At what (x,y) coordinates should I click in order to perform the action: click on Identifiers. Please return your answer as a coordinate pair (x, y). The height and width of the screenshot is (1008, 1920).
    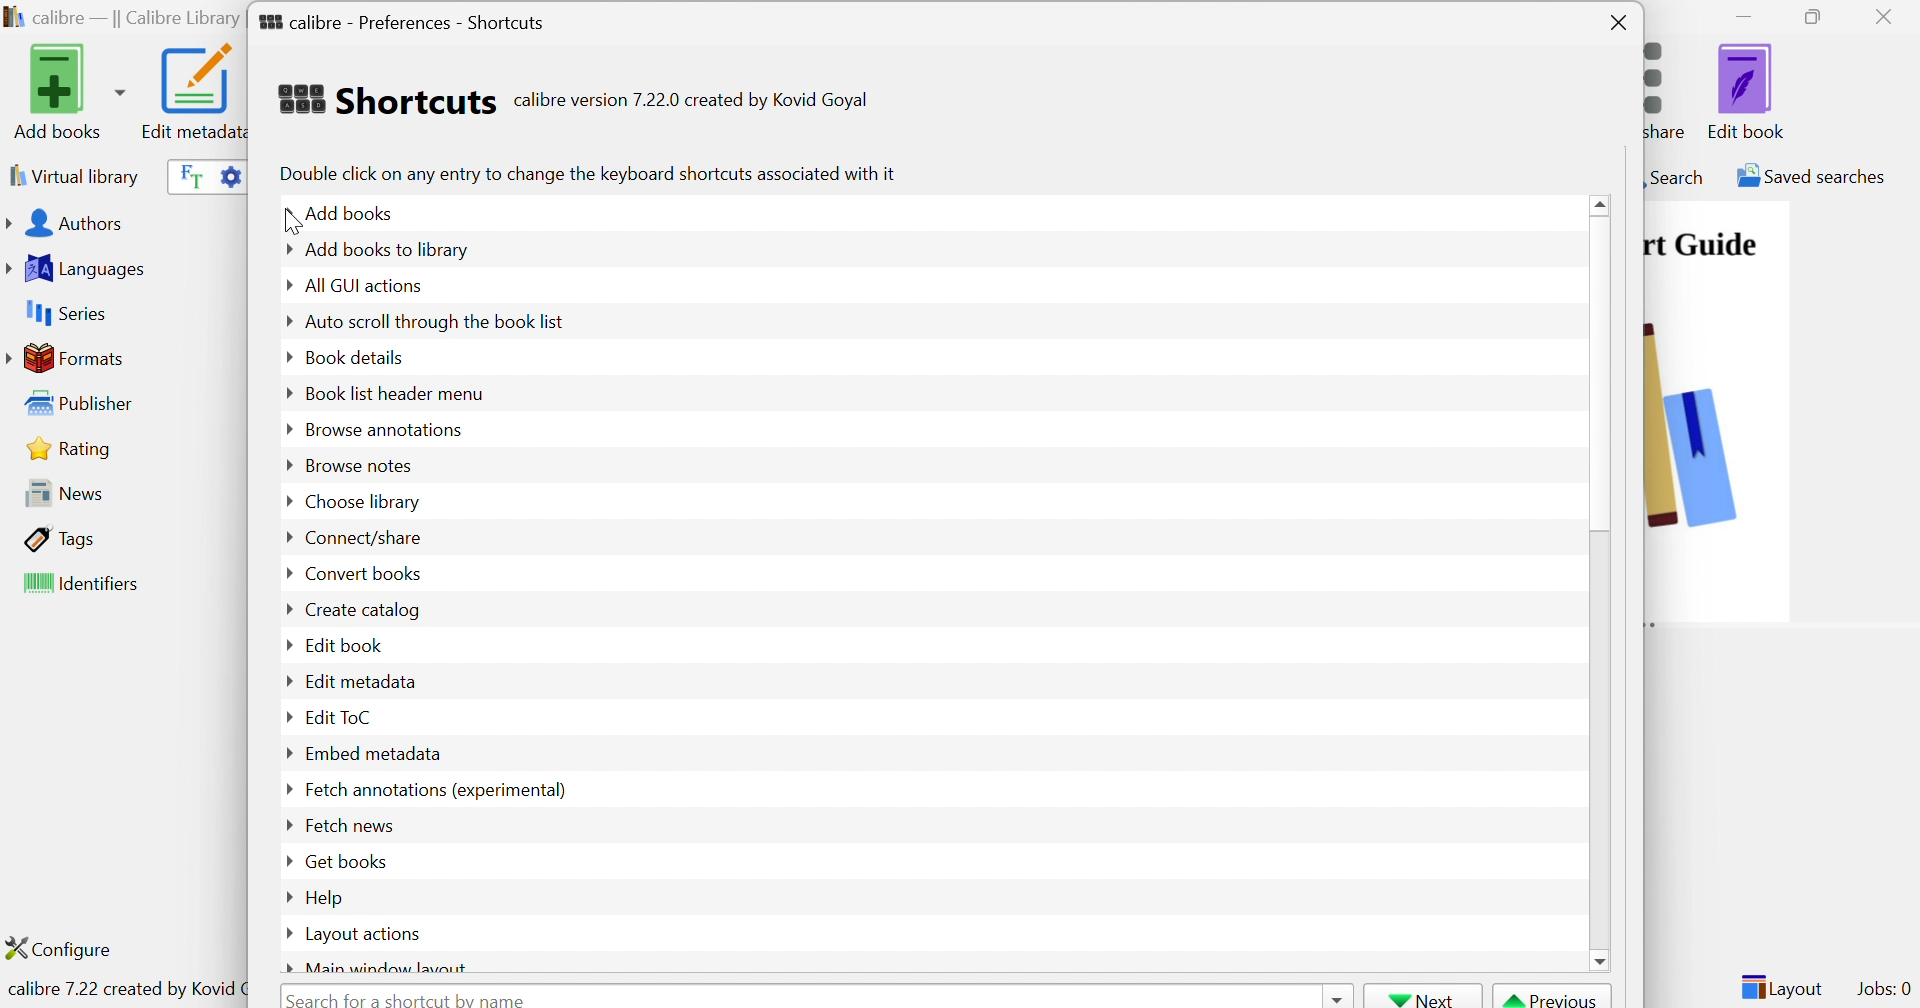
    Looking at the image, I should click on (85, 585).